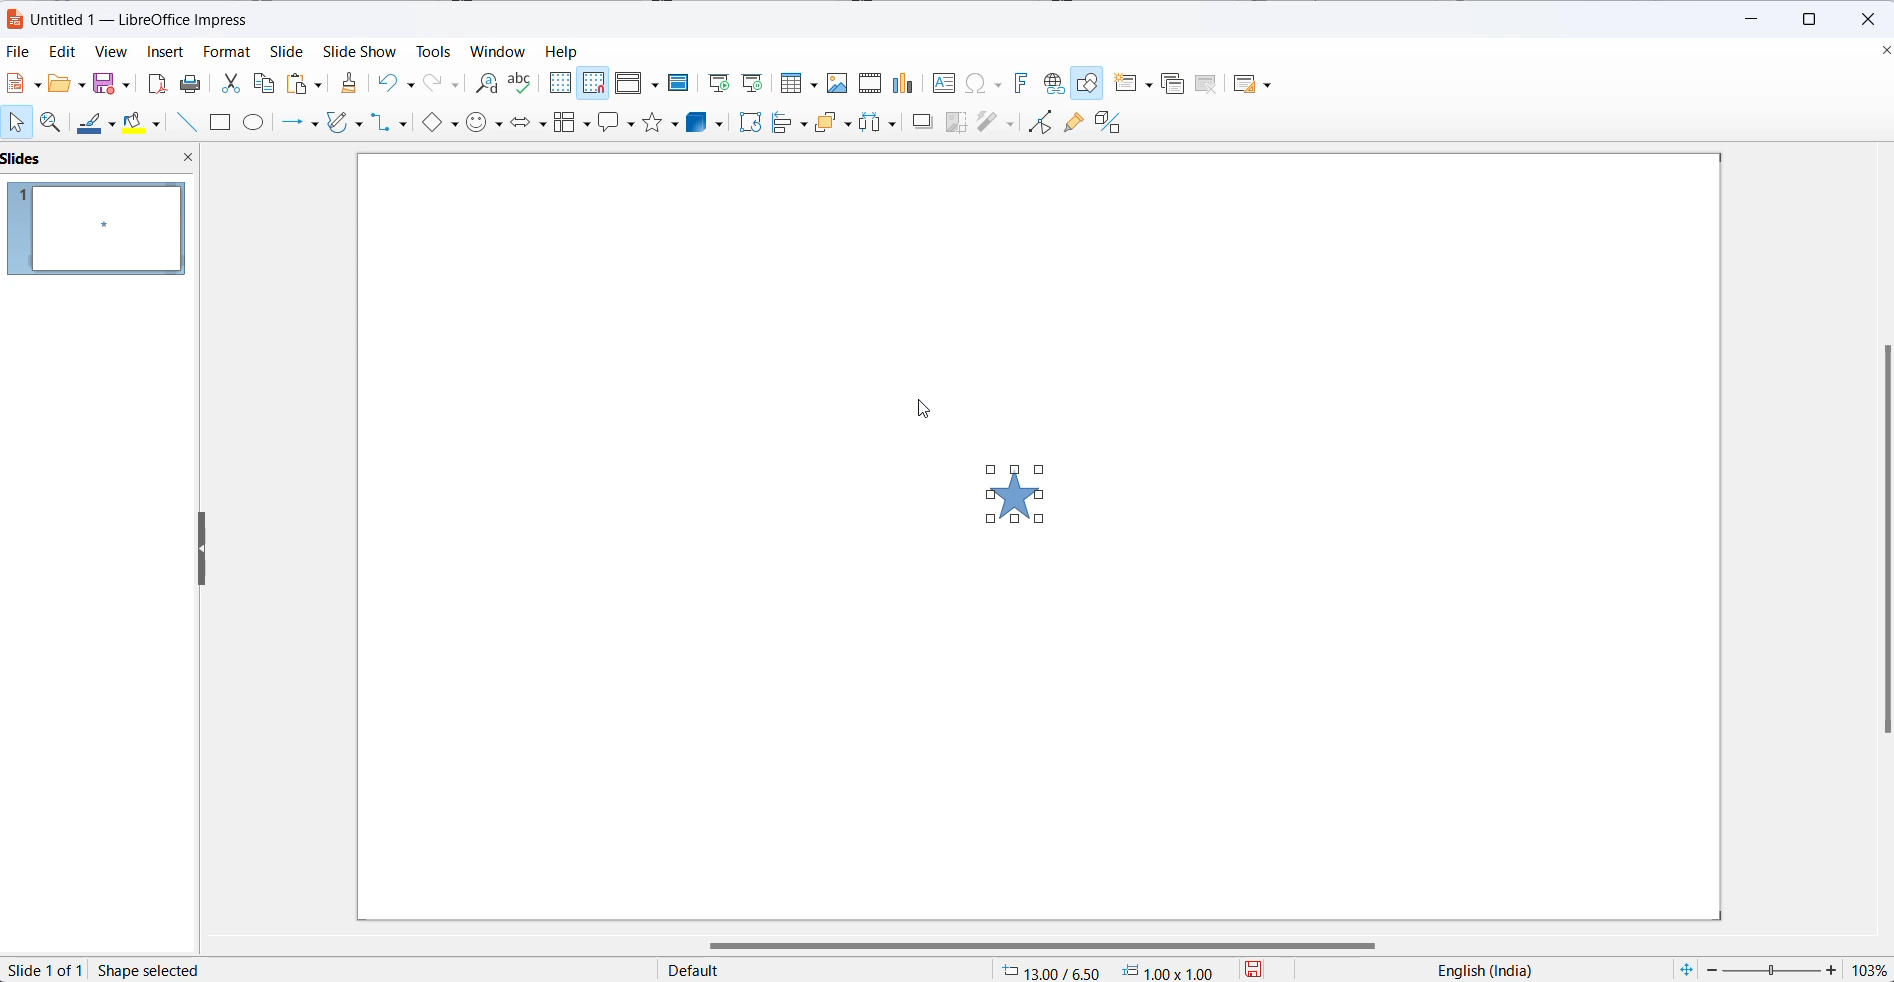 This screenshot has width=1894, height=982. Describe the element at coordinates (1253, 83) in the screenshot. I see `SLIDE LAYOUT` at that location.